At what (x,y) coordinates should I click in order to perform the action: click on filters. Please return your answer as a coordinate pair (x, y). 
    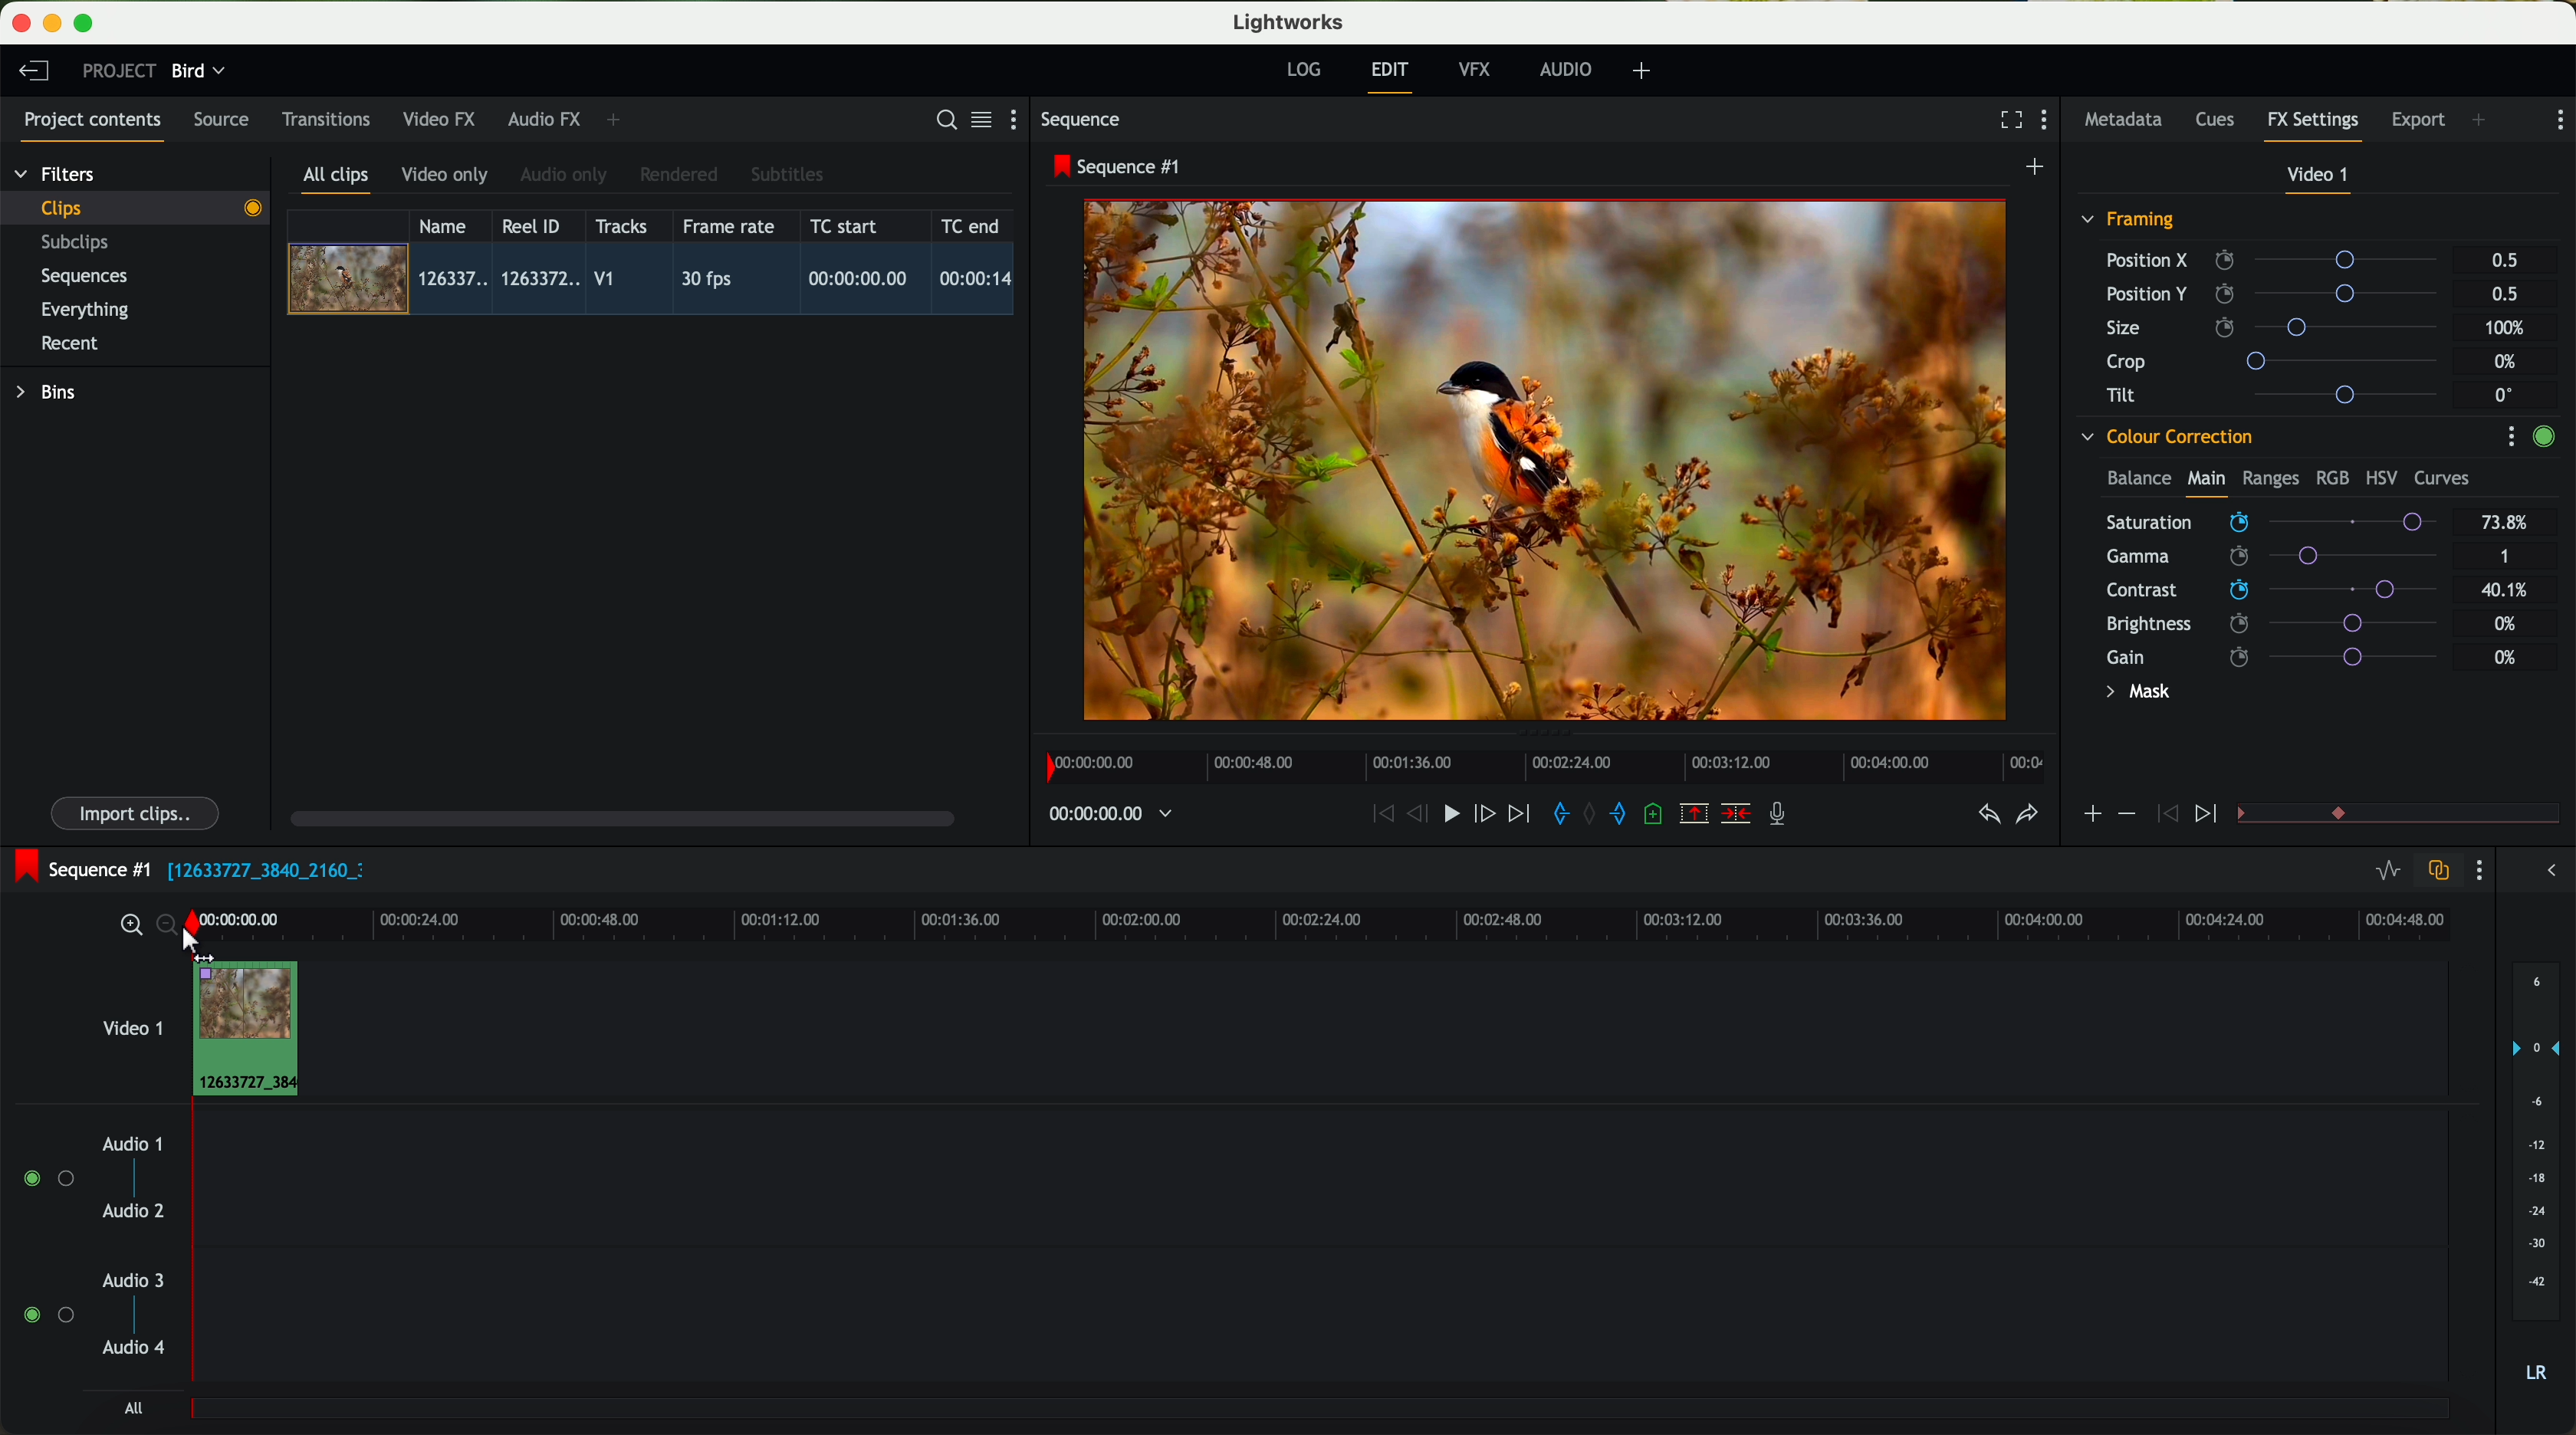
    Looking at the image, I should click on (57, 173).